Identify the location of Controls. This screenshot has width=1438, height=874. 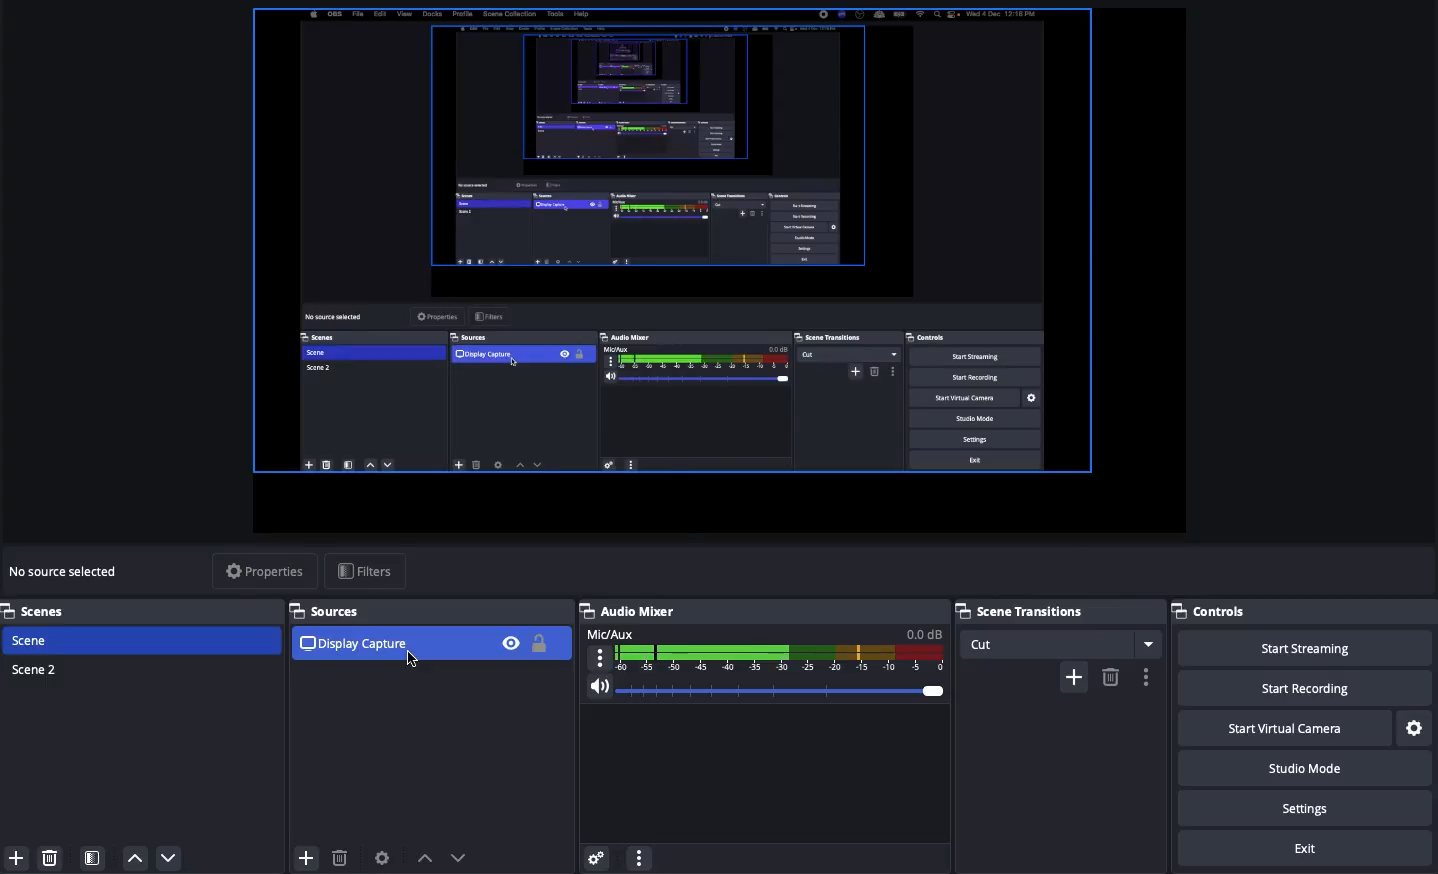
(1211, 611).